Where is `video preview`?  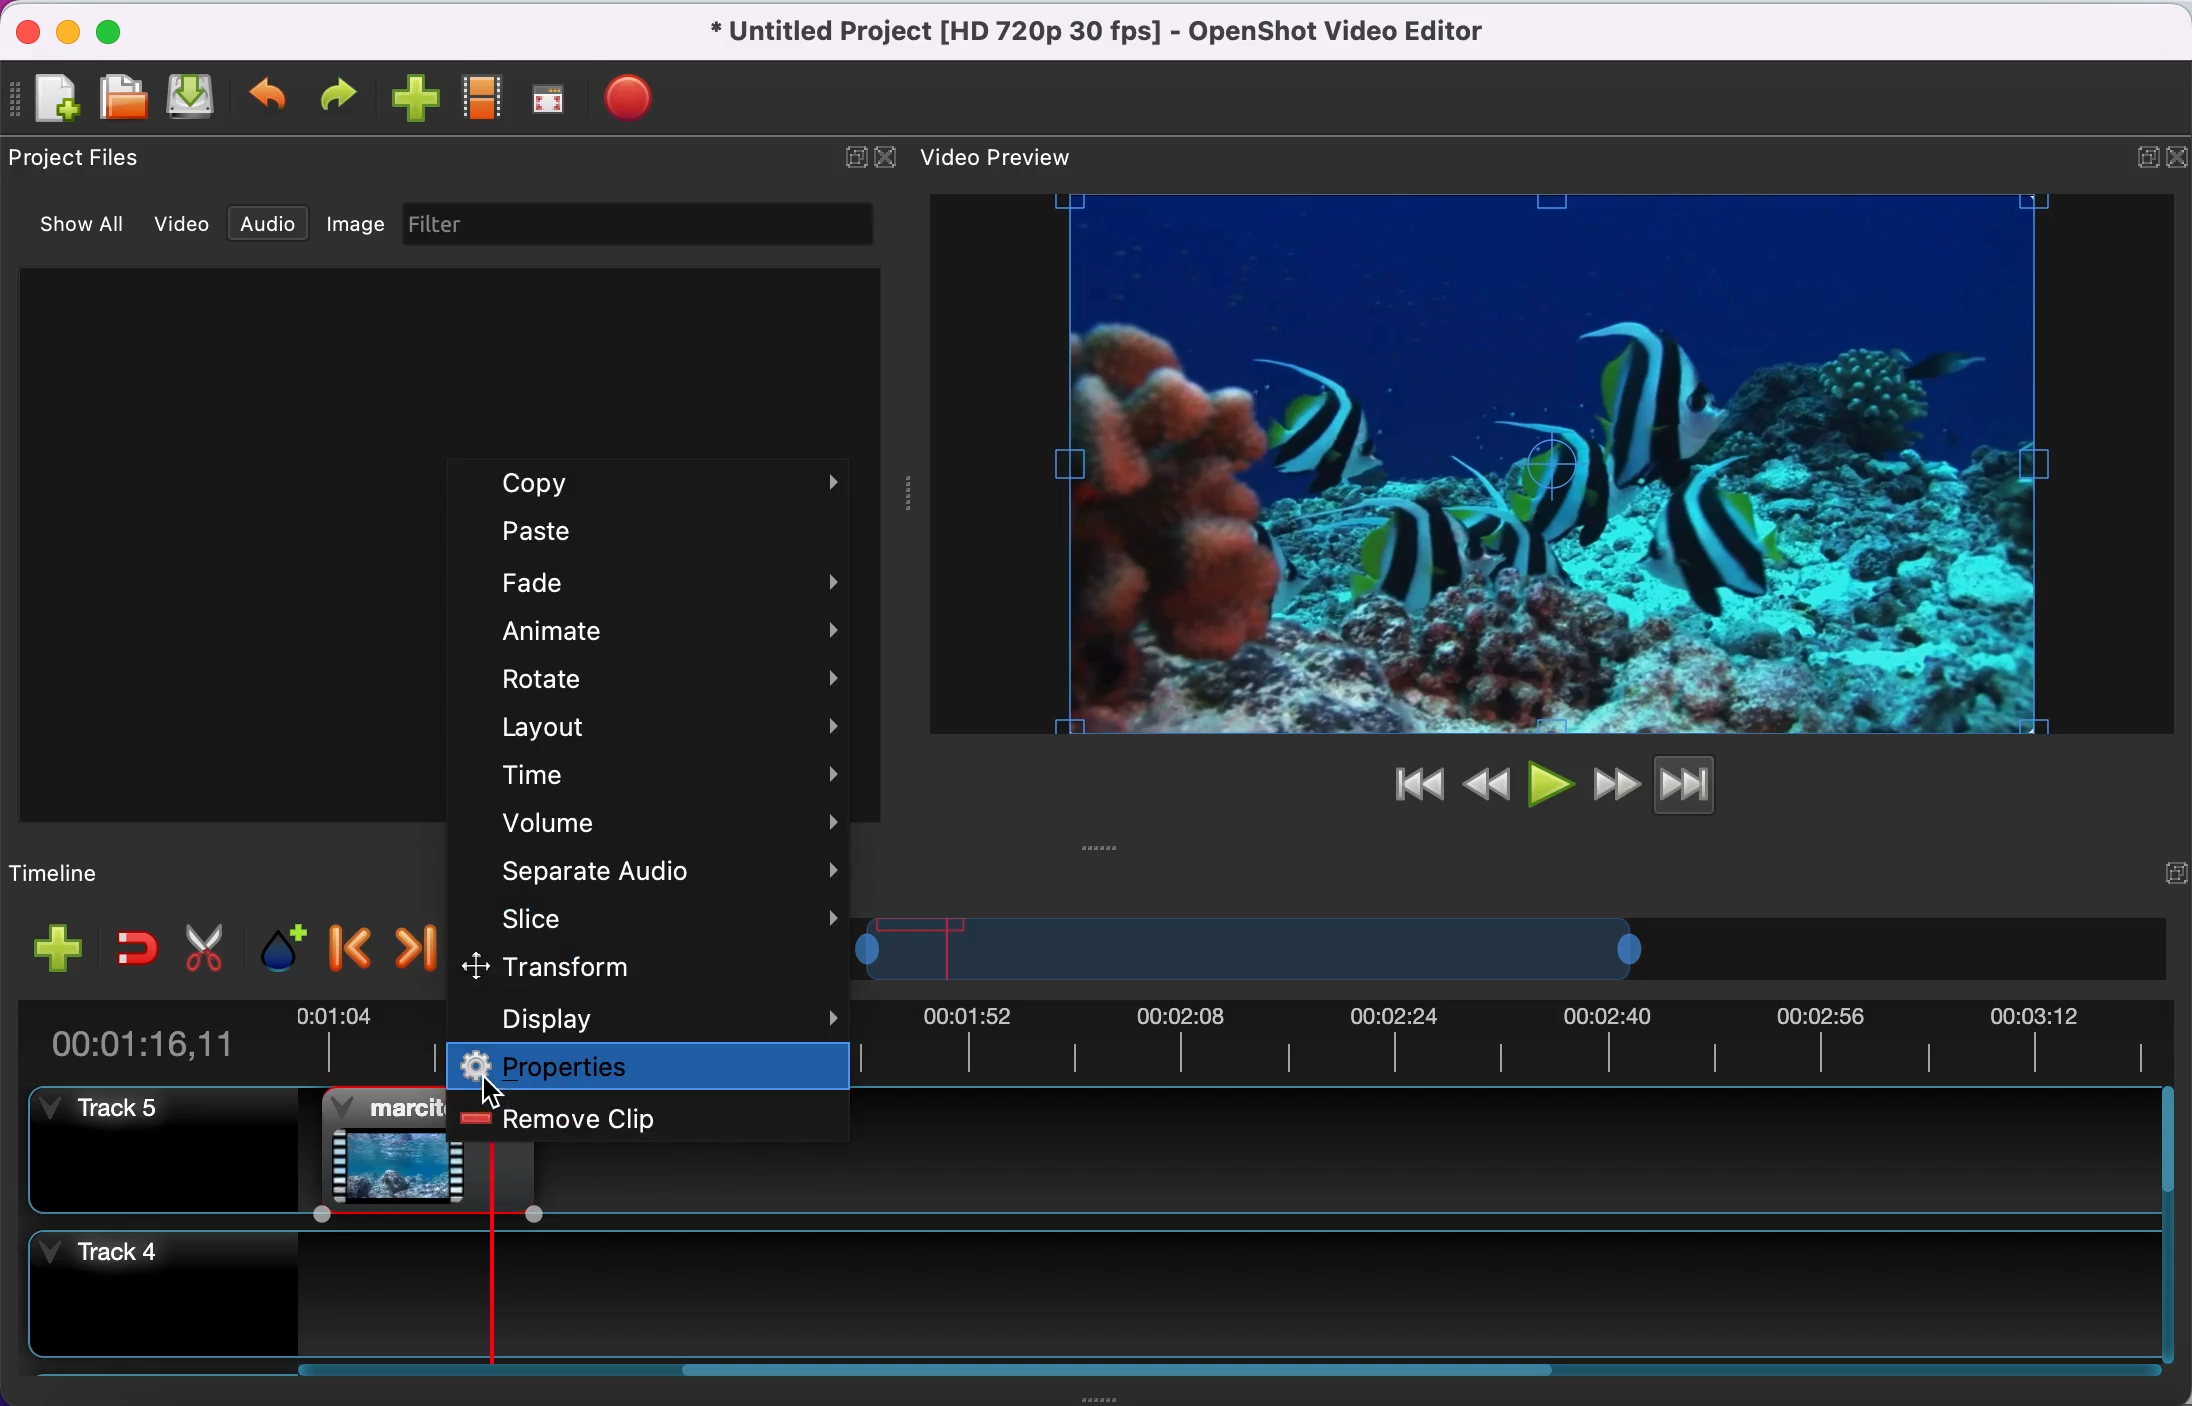 video preview is located at coordinates (1500, 463).